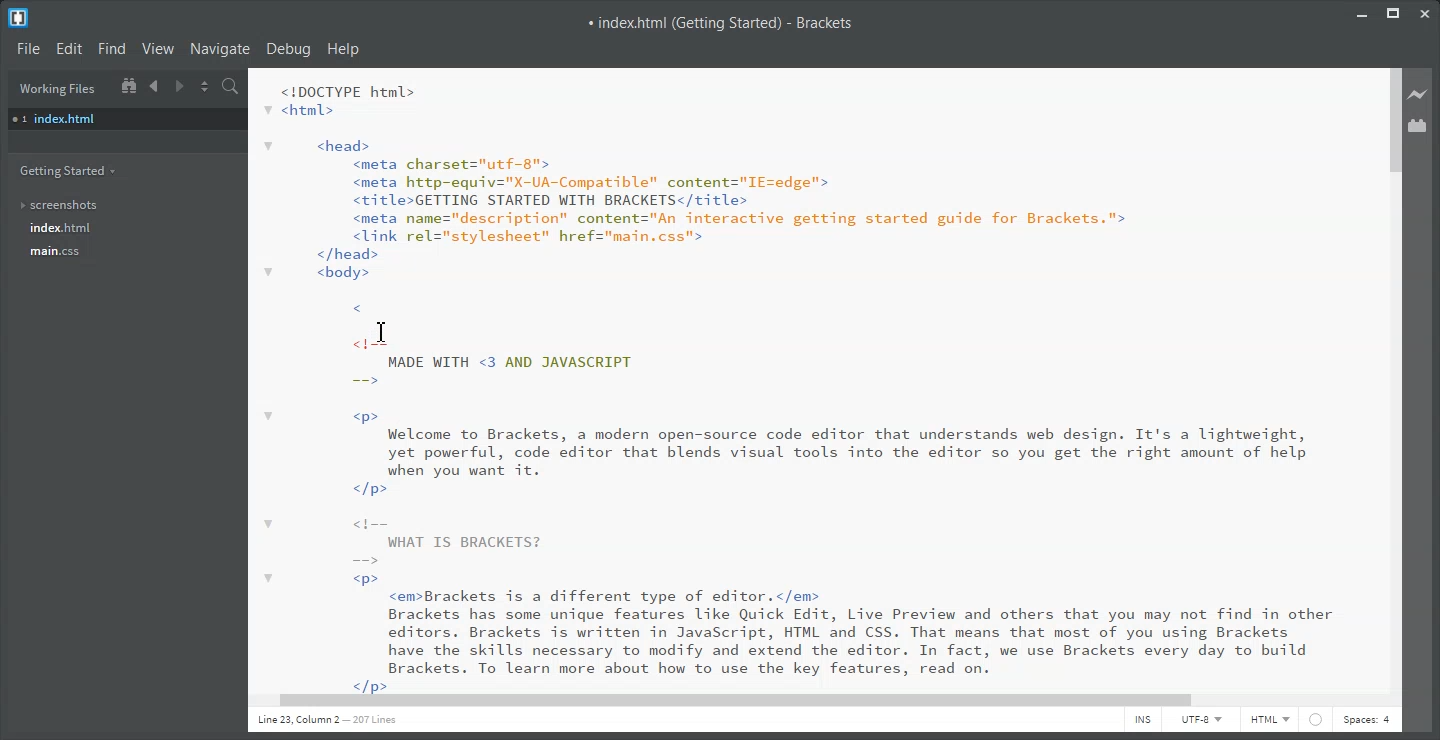 The width and height of the screenshot is (1440, 740). I want to click on Navigate, so click(220, 49).